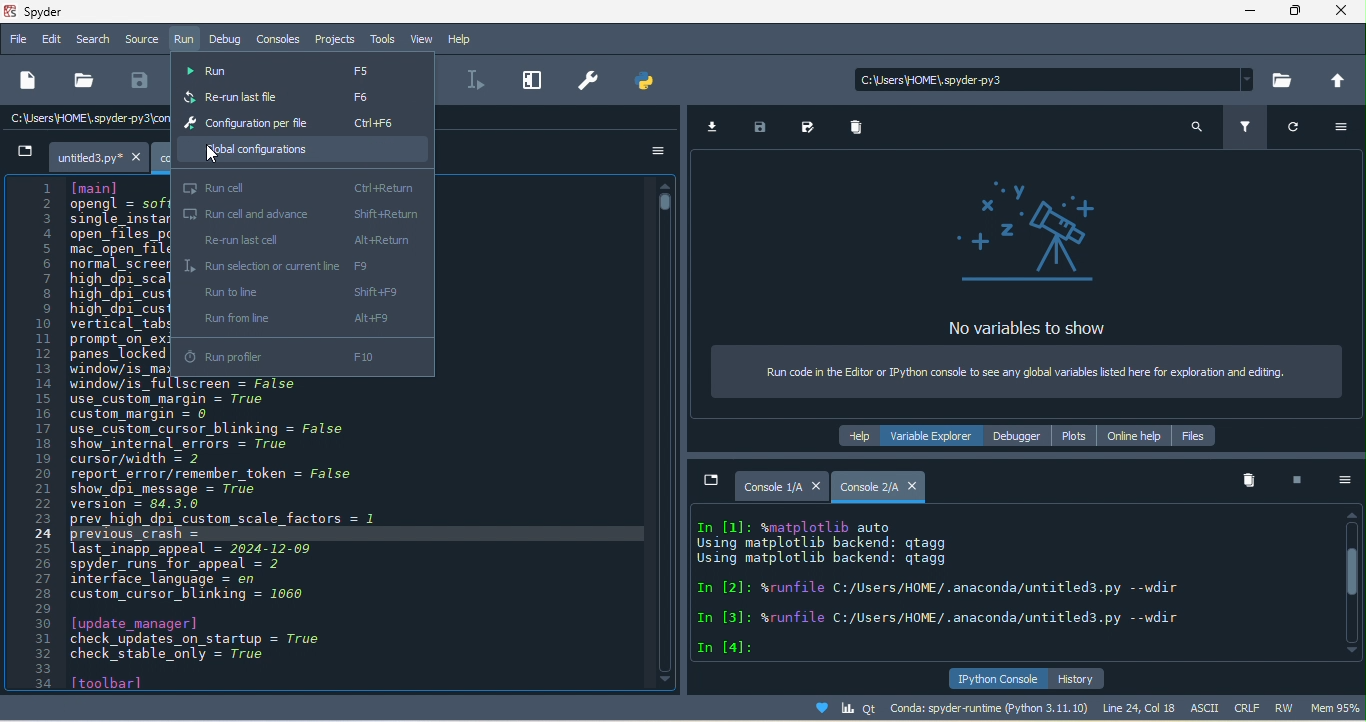  I want to click on open, so click(81, 80).